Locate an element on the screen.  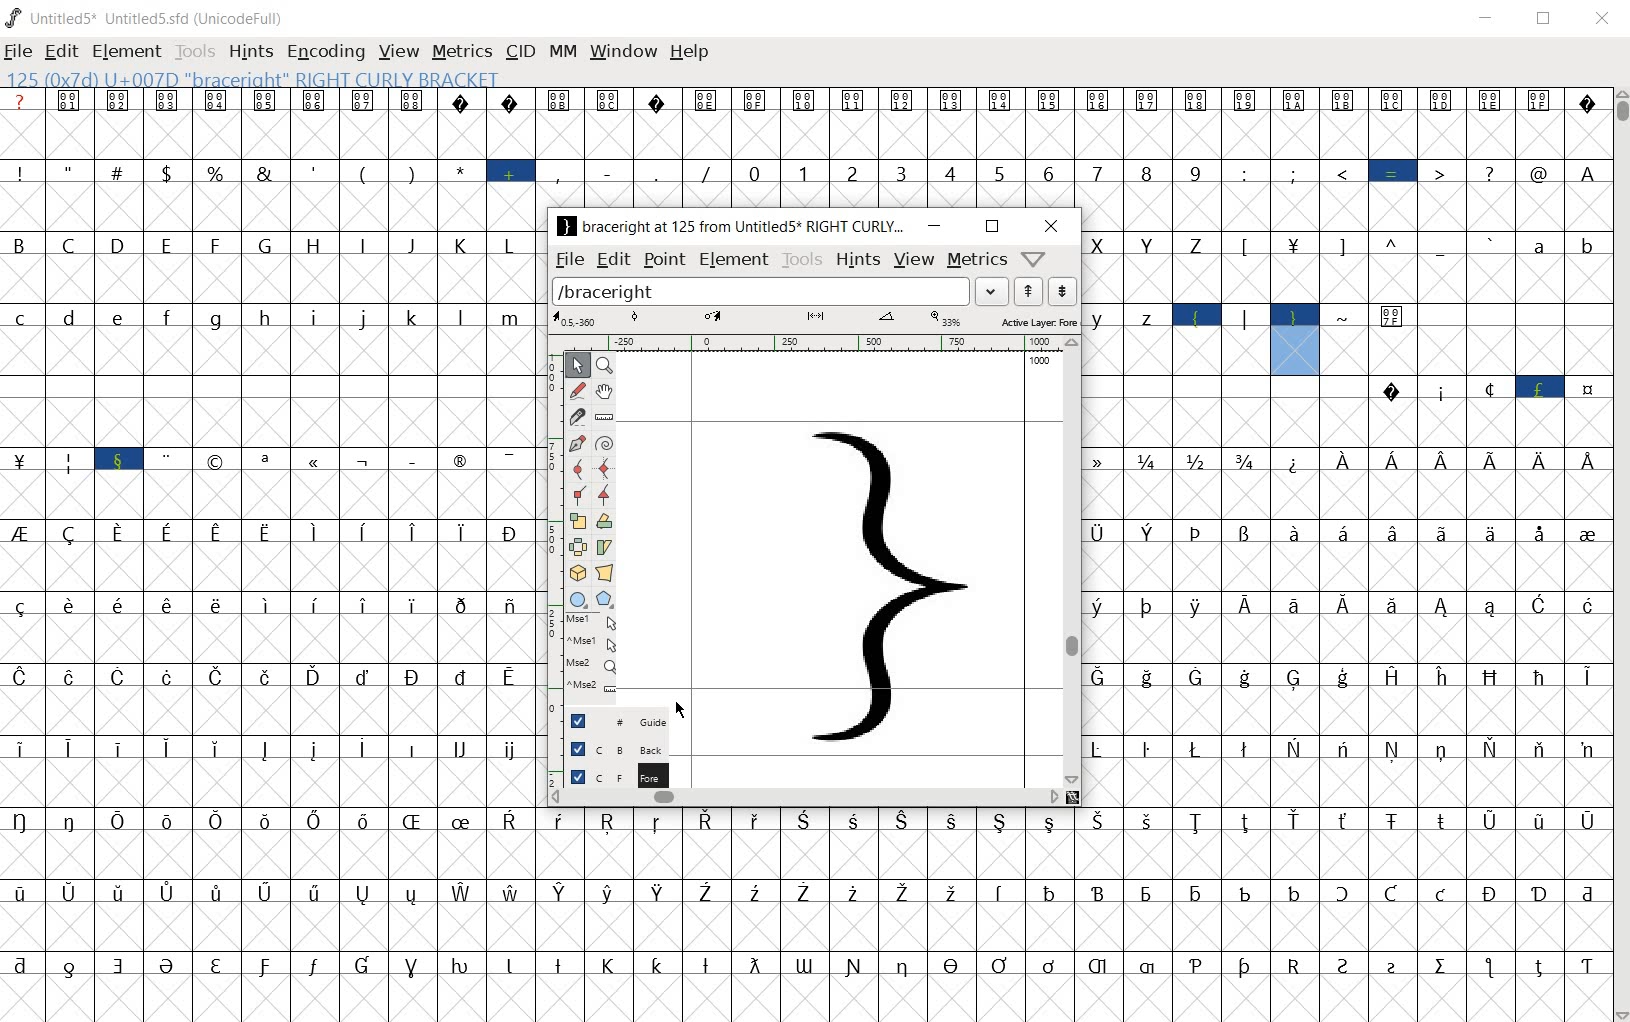
perform a perspective transformation on the selection is located at coordinates (606, 571).